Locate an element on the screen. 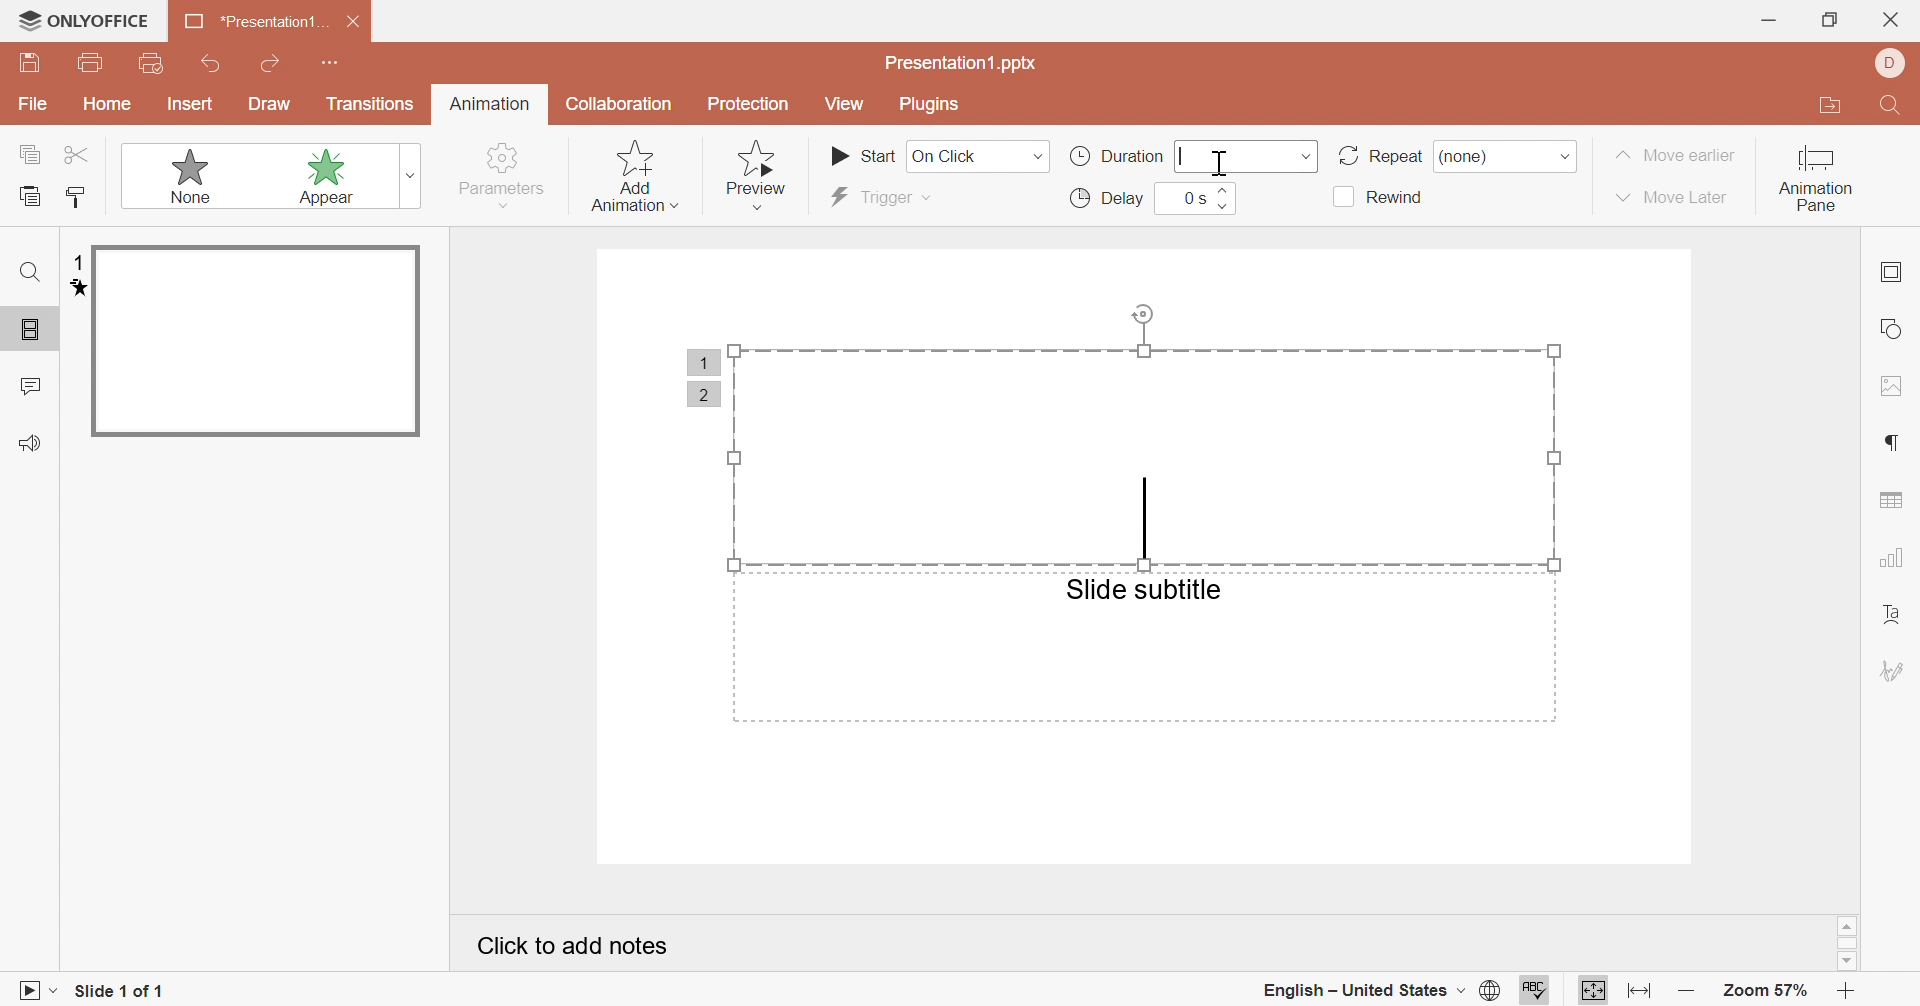 This screenshot has height=1006, width=1920. comments is located at coordinates (29, 384).